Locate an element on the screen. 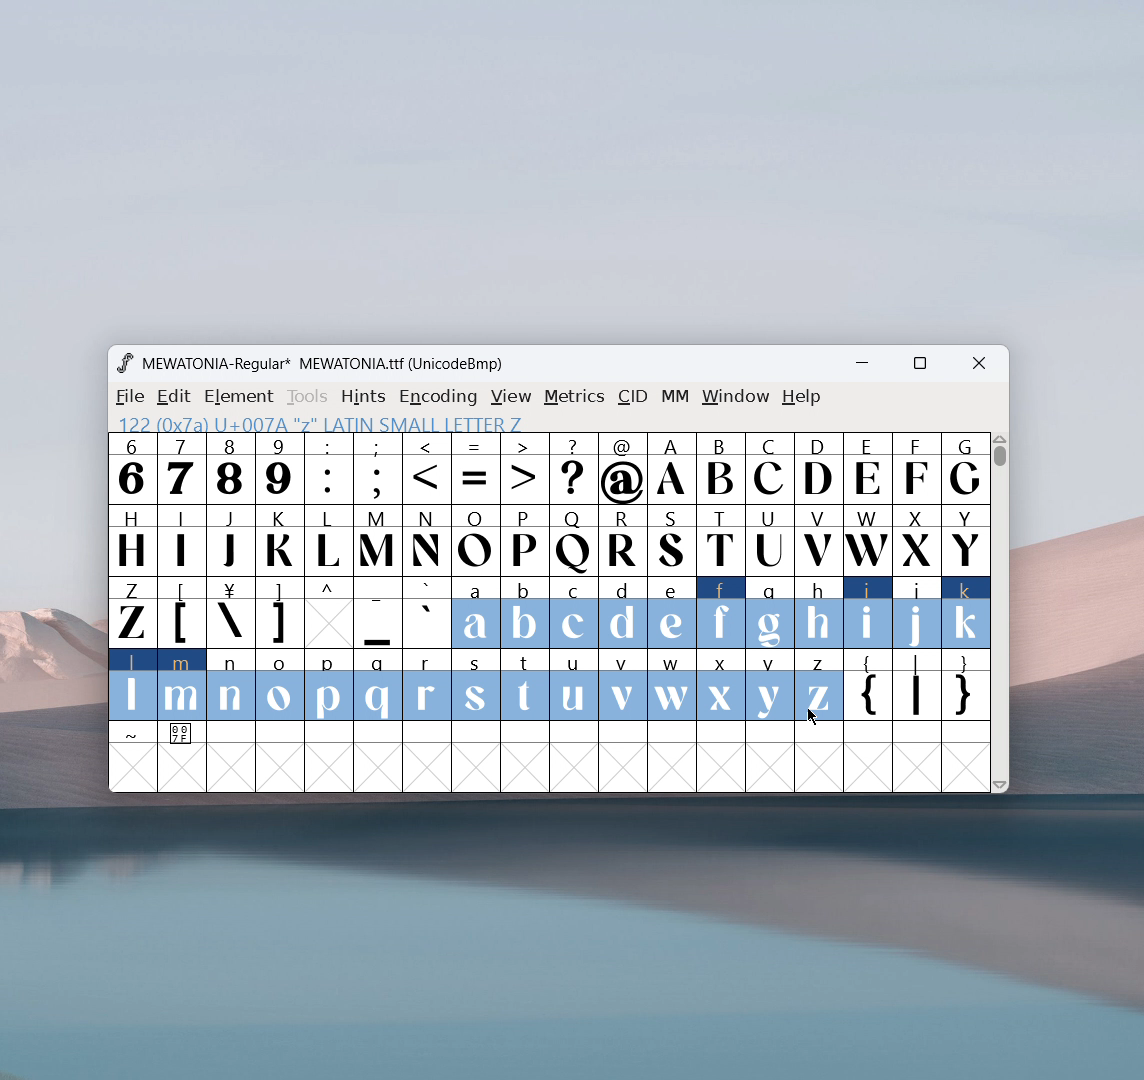  A is located at coordinates (673, 469).